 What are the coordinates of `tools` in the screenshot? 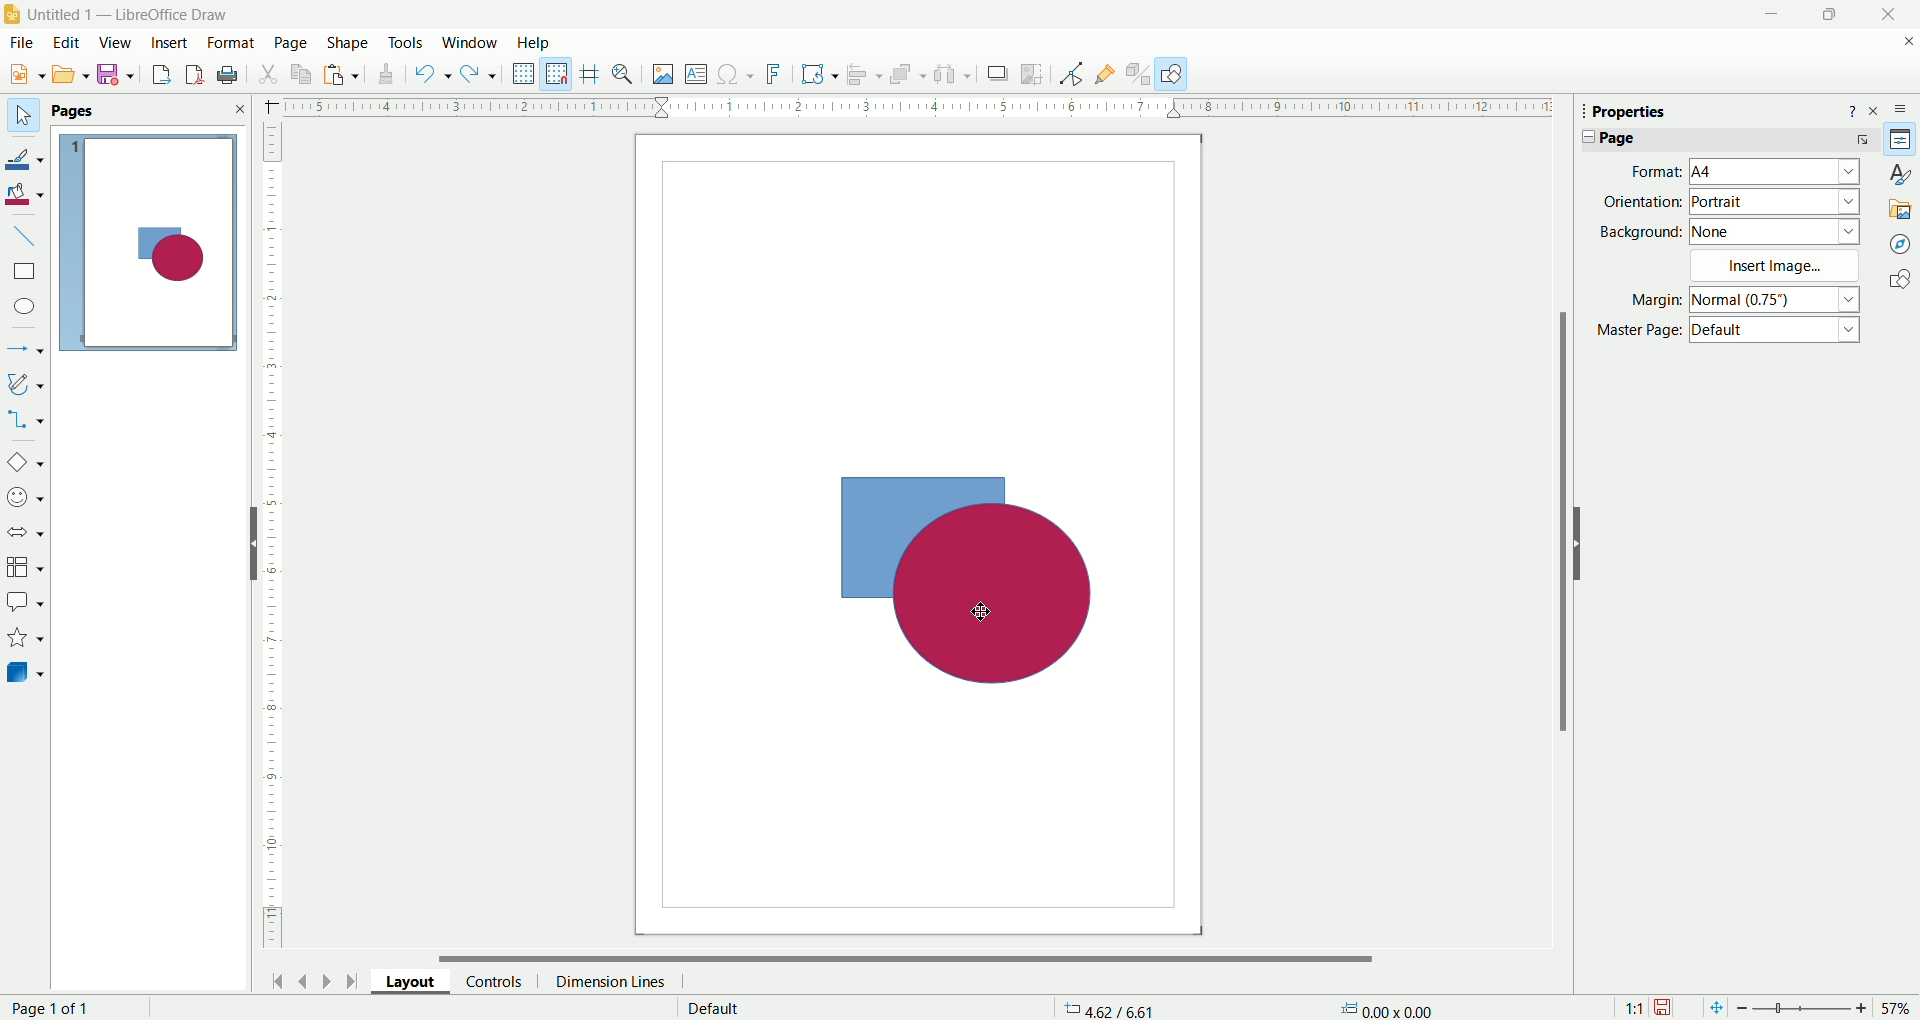 It's located at (406, 42).